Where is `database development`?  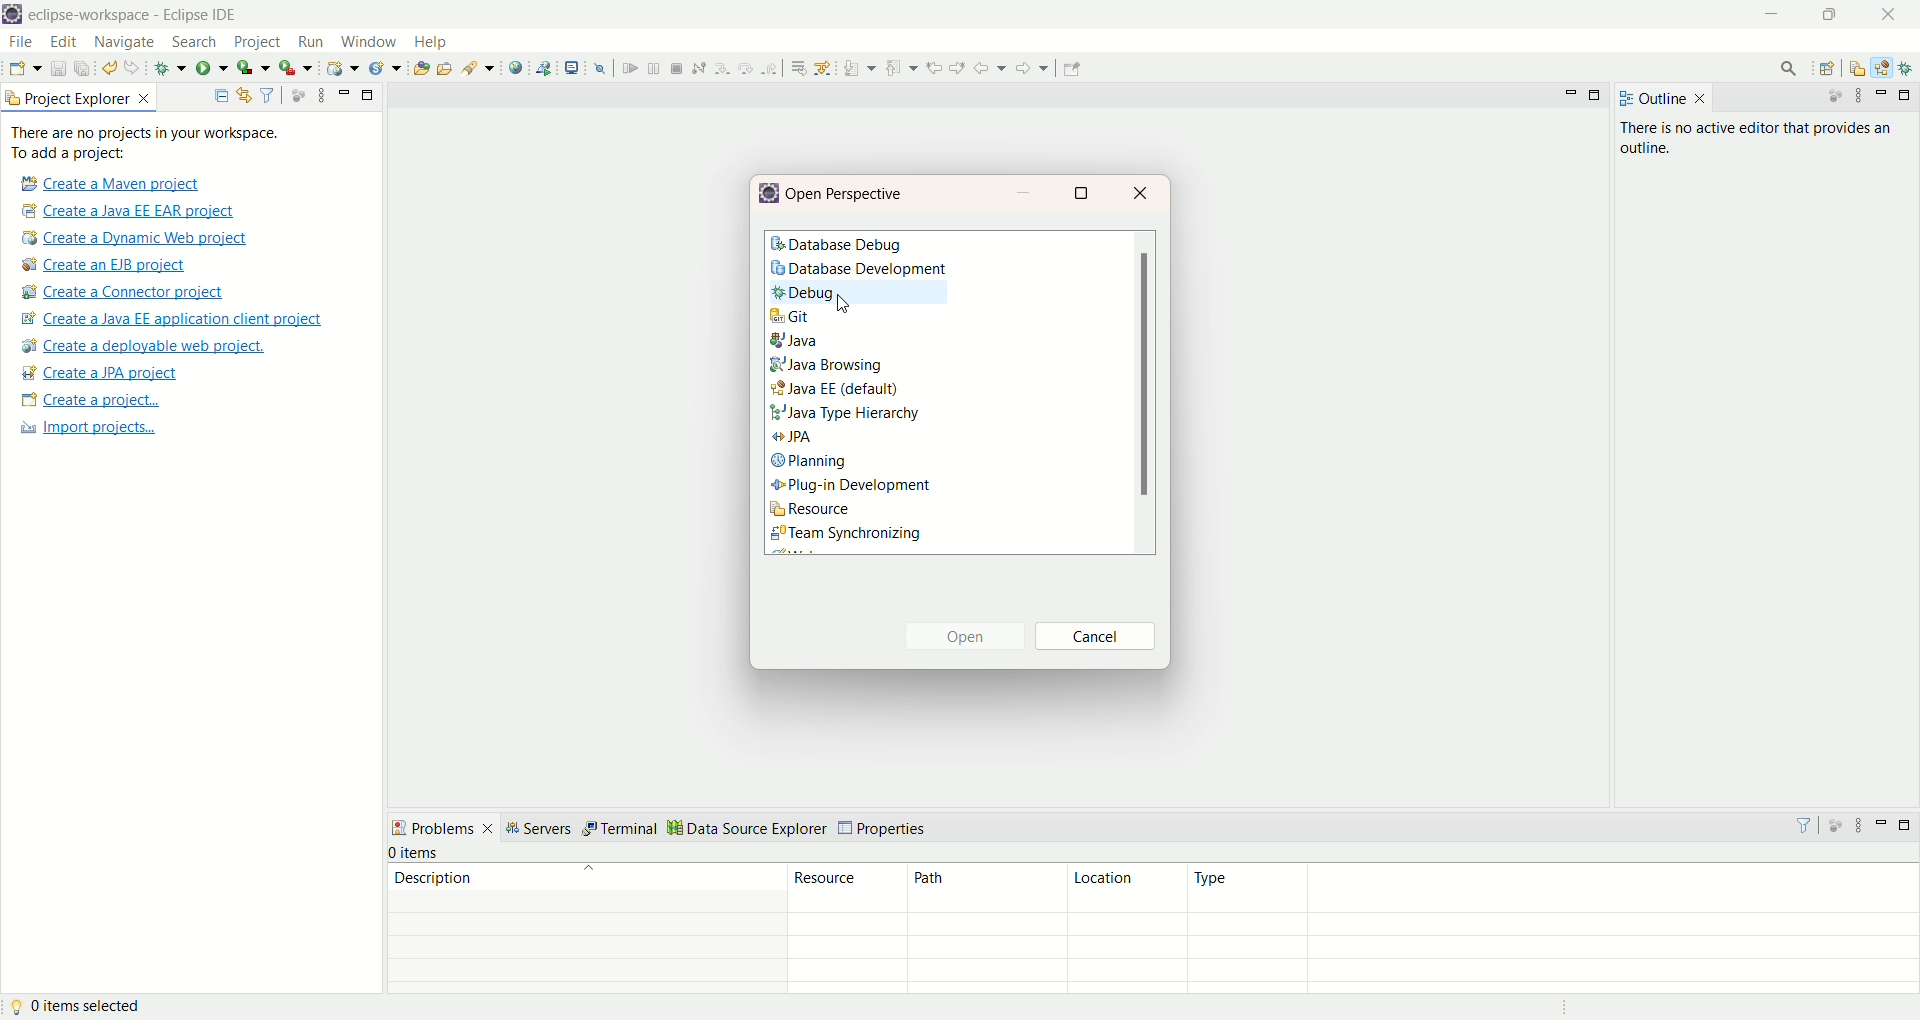 database development is located at coordinates (866, 272).